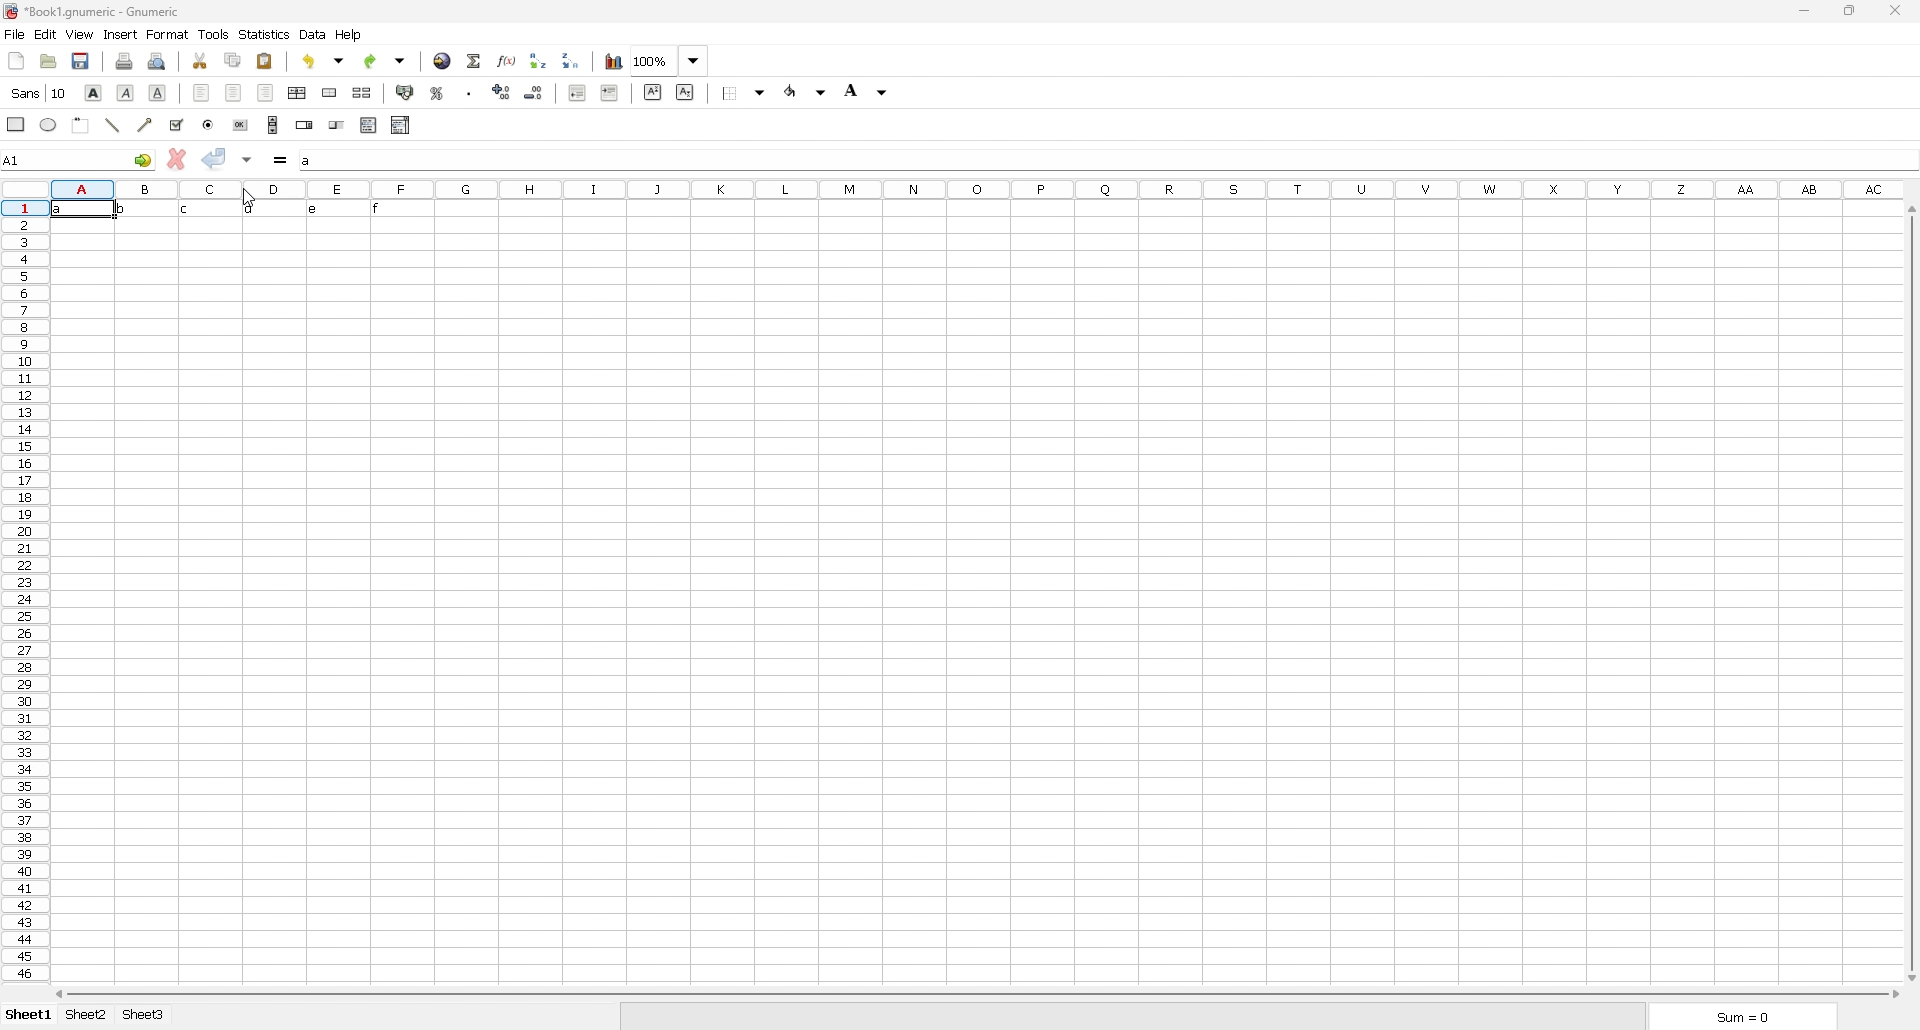 The width and height of the screenshot is (1920, 1030). I want to click on subscript, so click(685, 92).